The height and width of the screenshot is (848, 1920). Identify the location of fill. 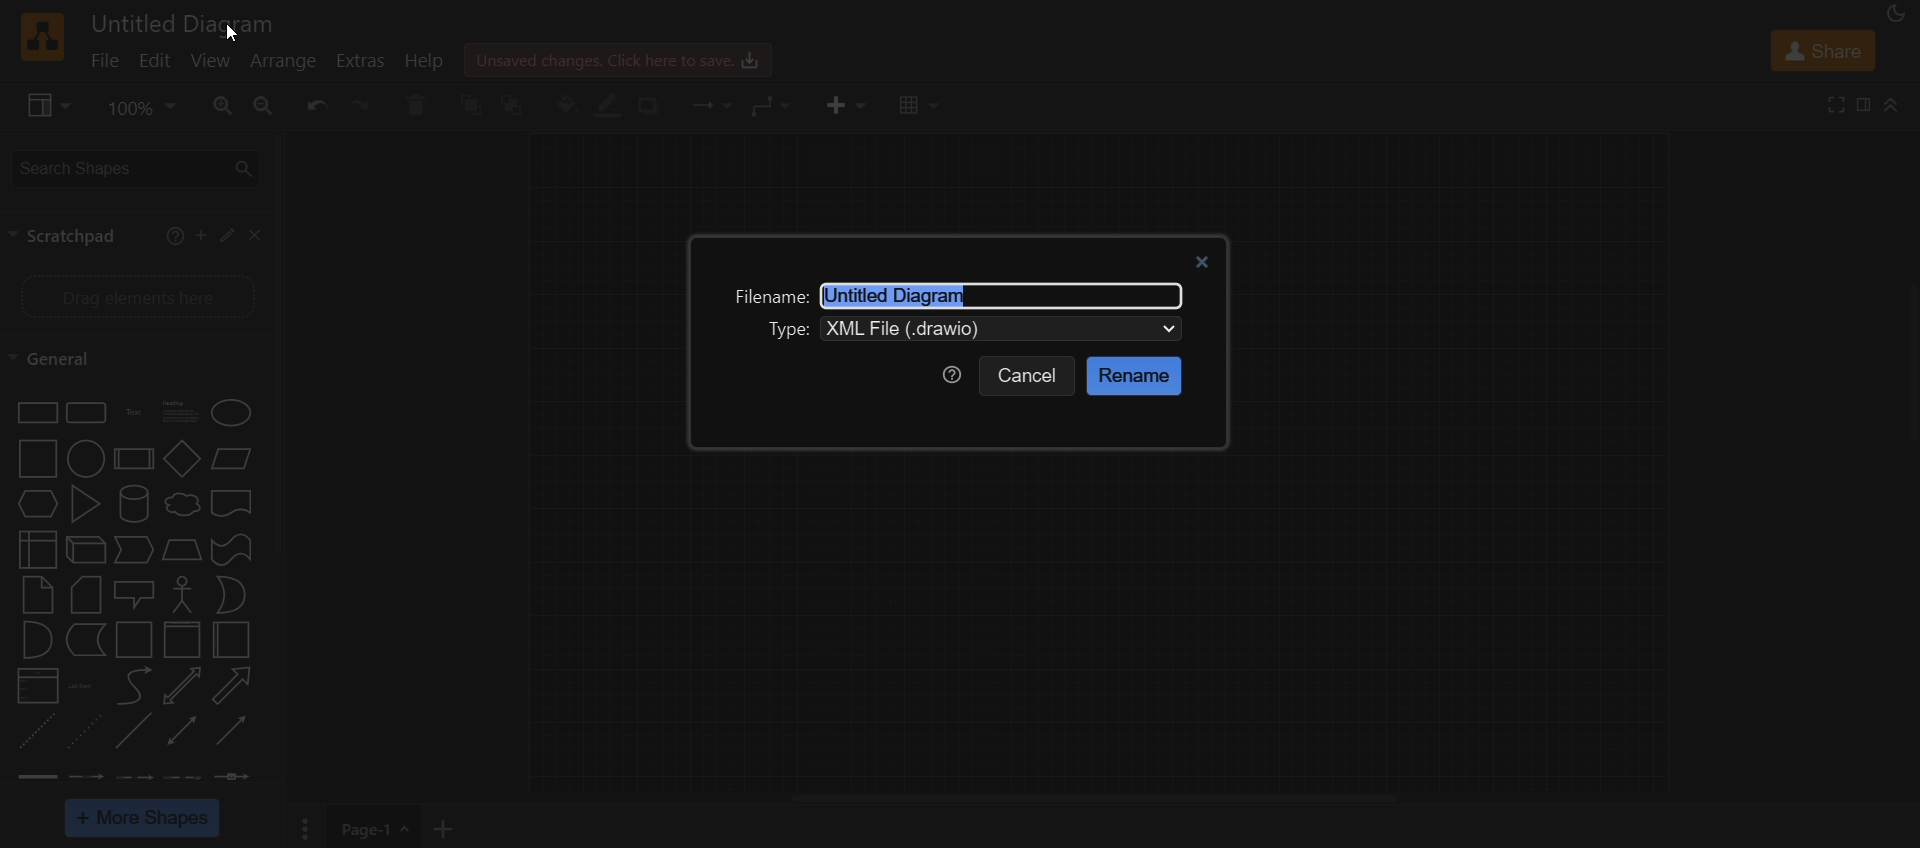
(566, 105).